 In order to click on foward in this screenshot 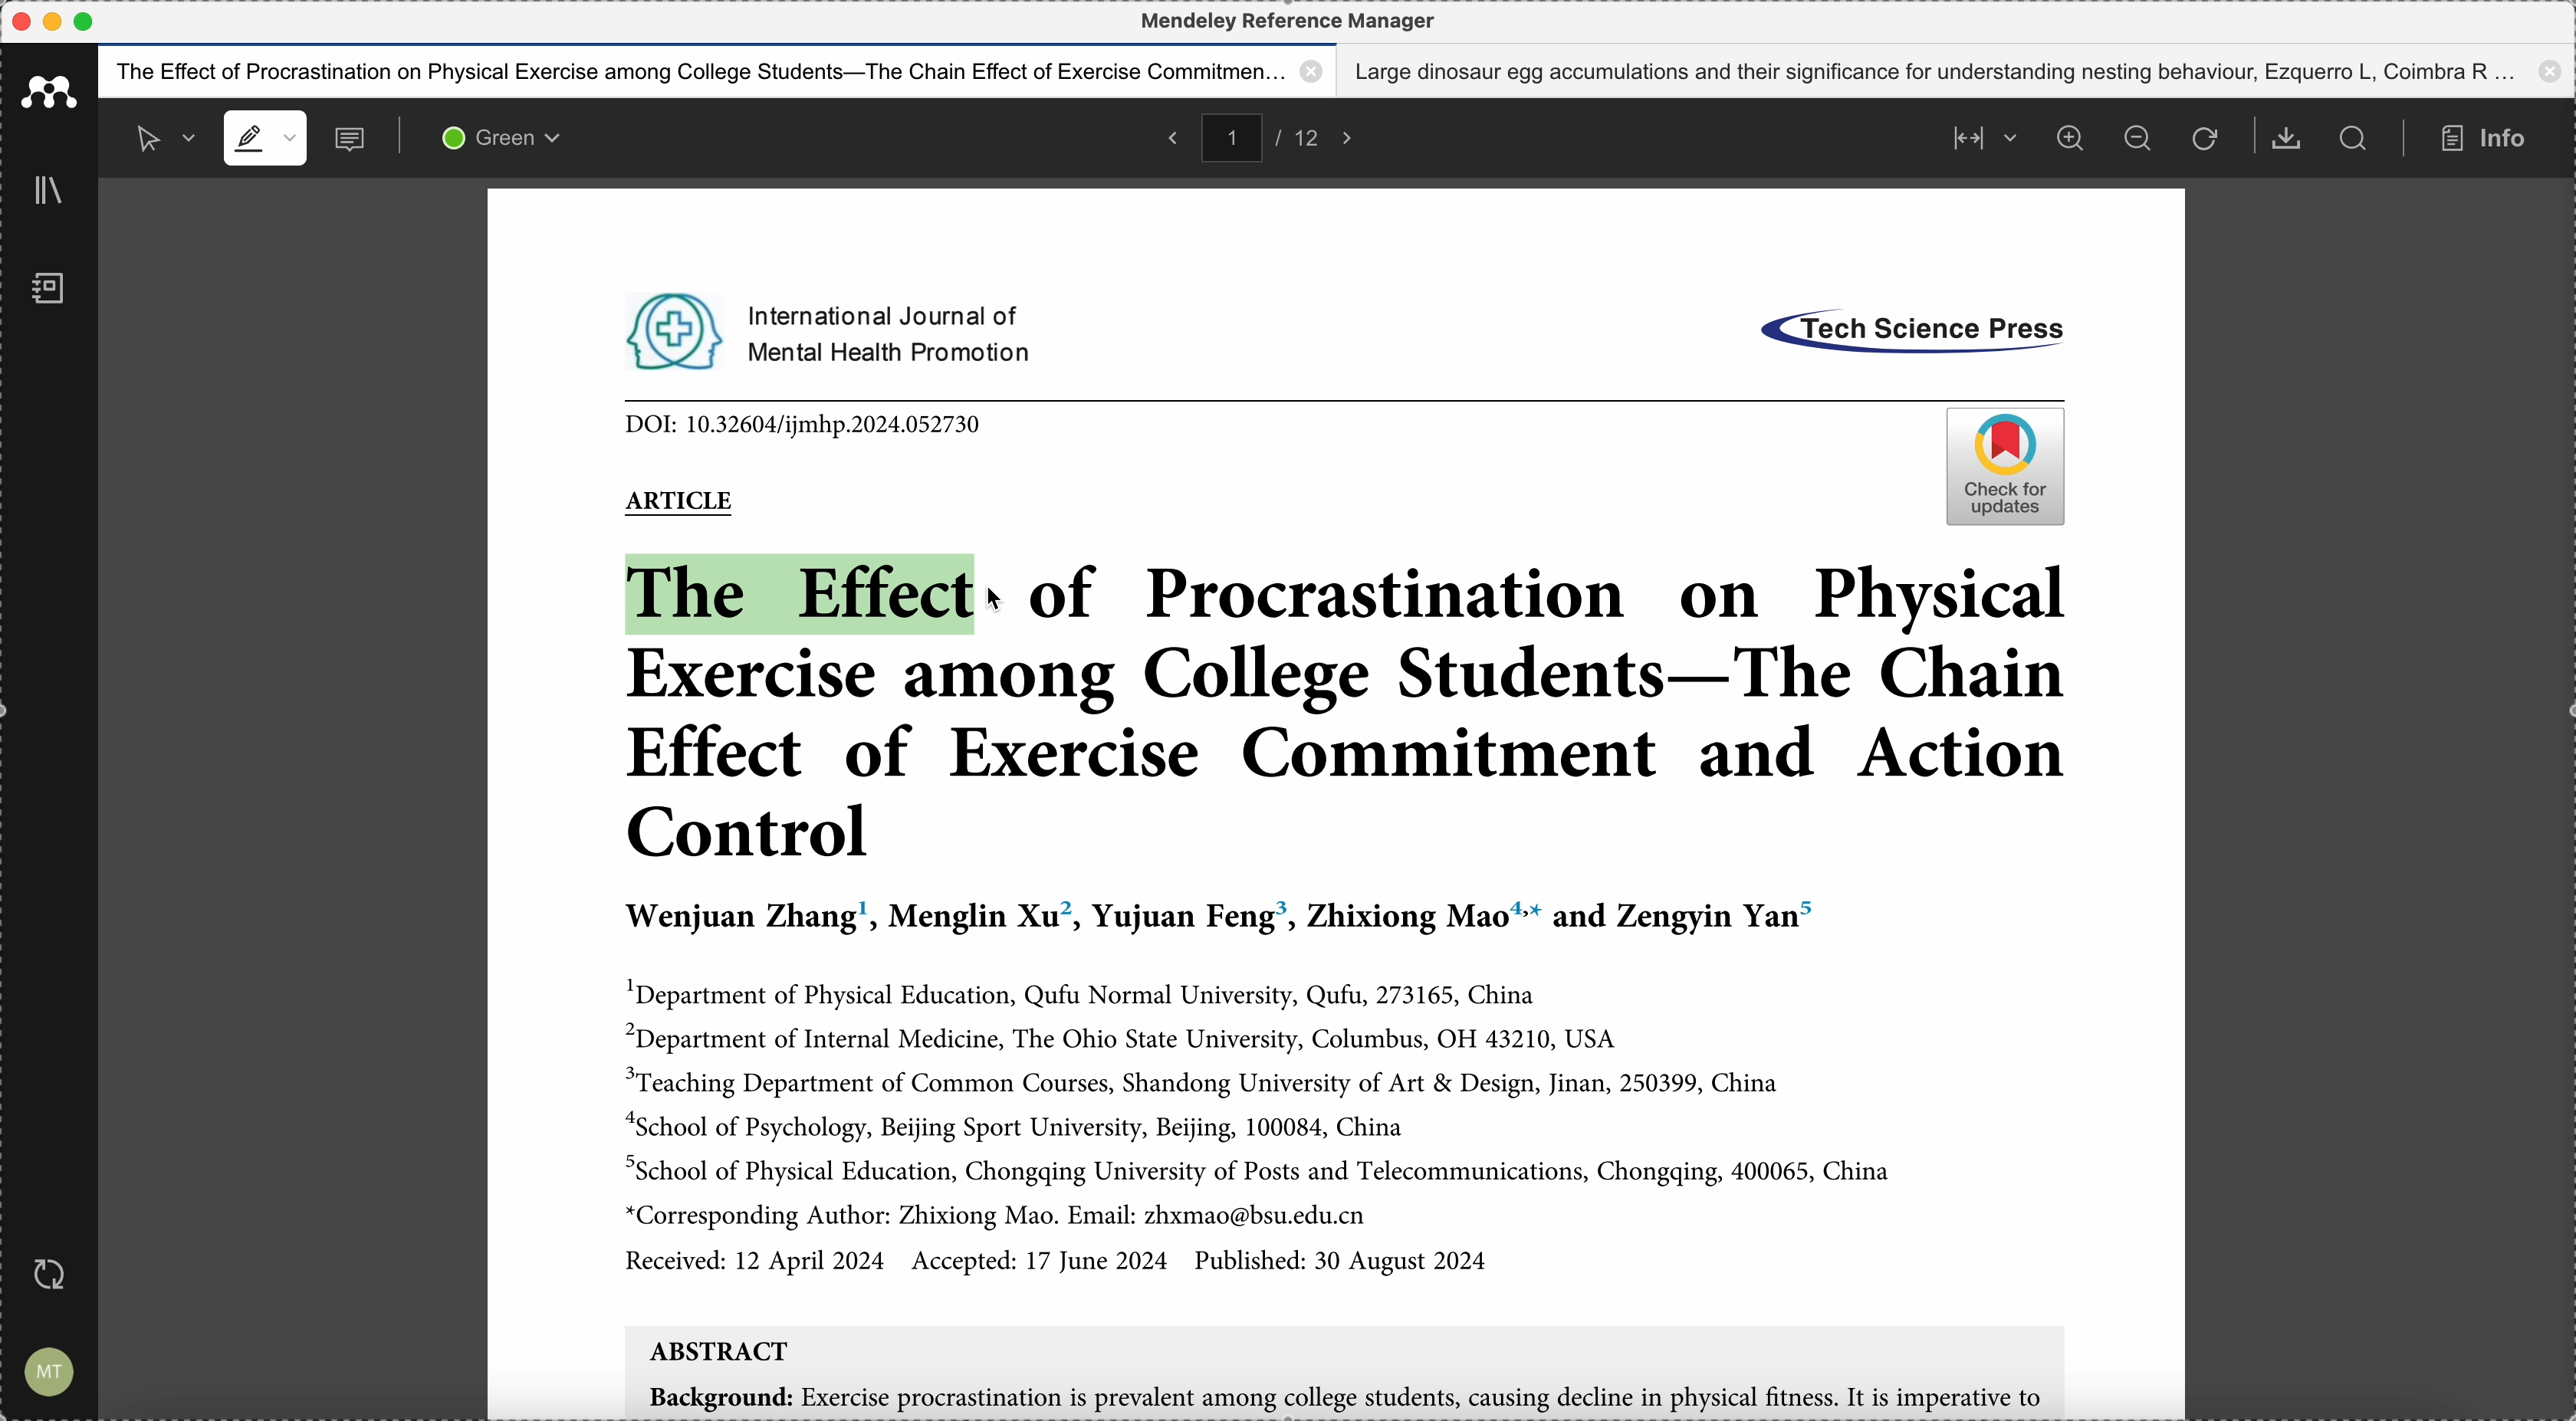, I will do `click(1354, 136)`.